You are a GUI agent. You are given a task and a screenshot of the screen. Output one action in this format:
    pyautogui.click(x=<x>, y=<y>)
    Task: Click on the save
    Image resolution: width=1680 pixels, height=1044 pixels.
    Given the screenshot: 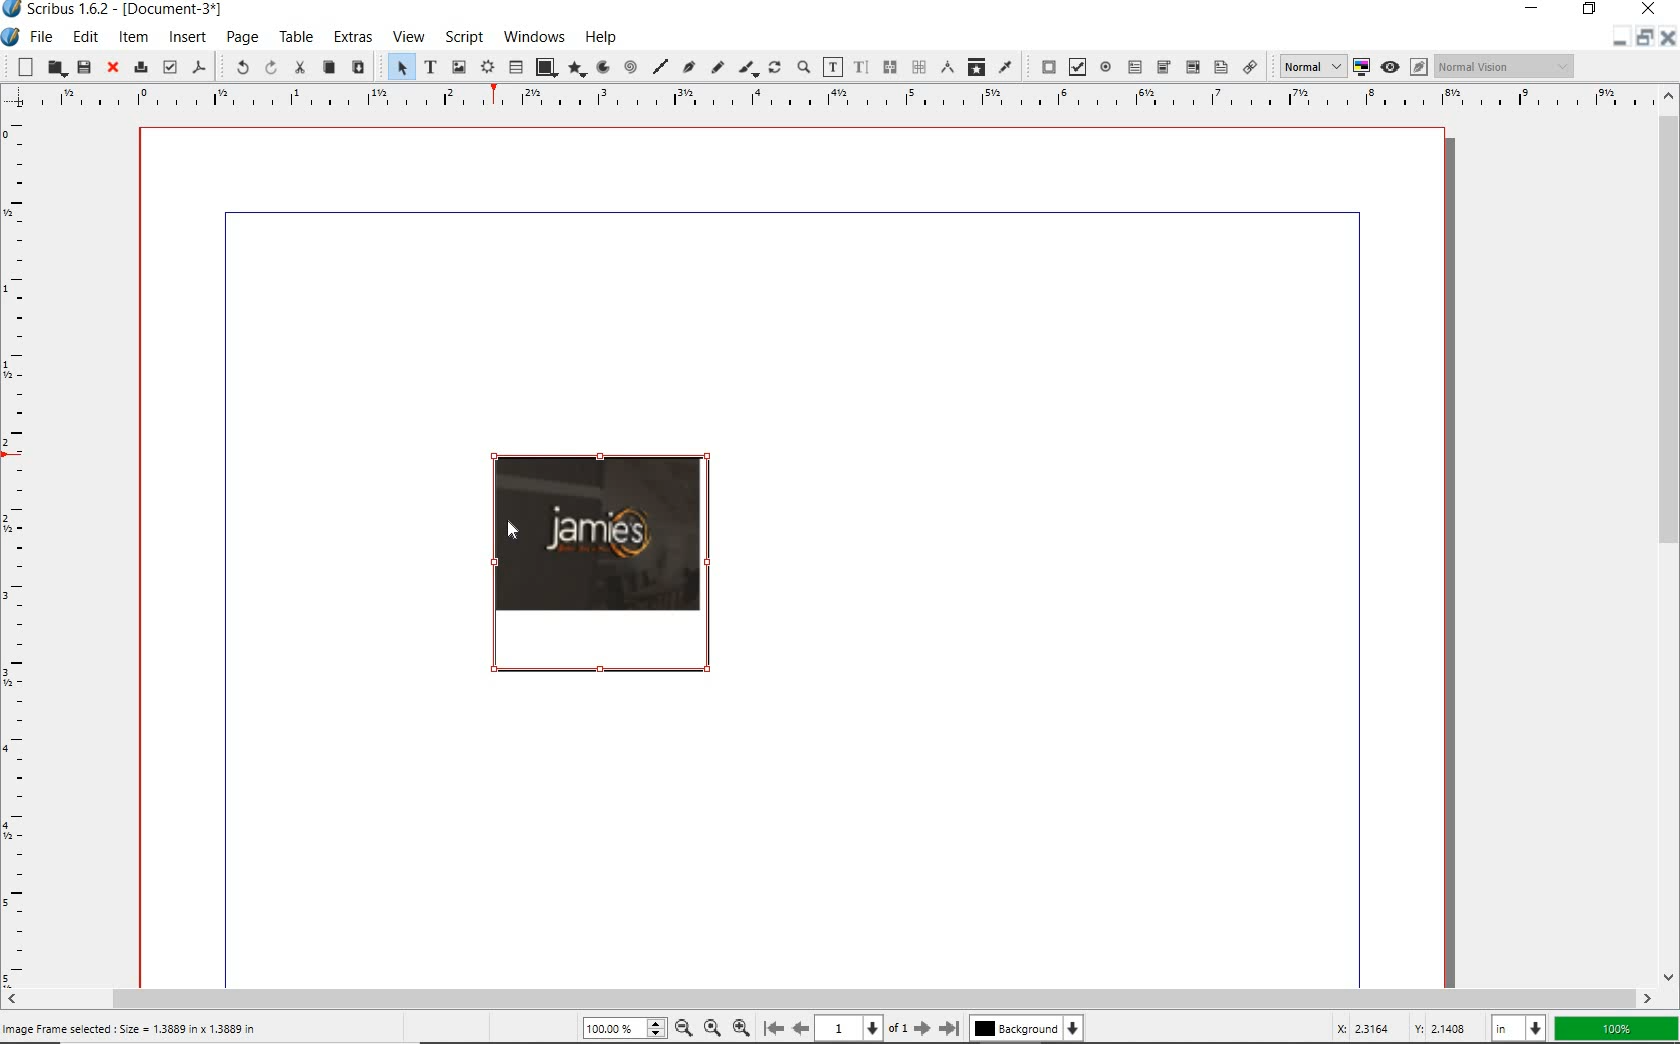 What is the action you would take?
    pyautogui.click(x=83, y=66)
    